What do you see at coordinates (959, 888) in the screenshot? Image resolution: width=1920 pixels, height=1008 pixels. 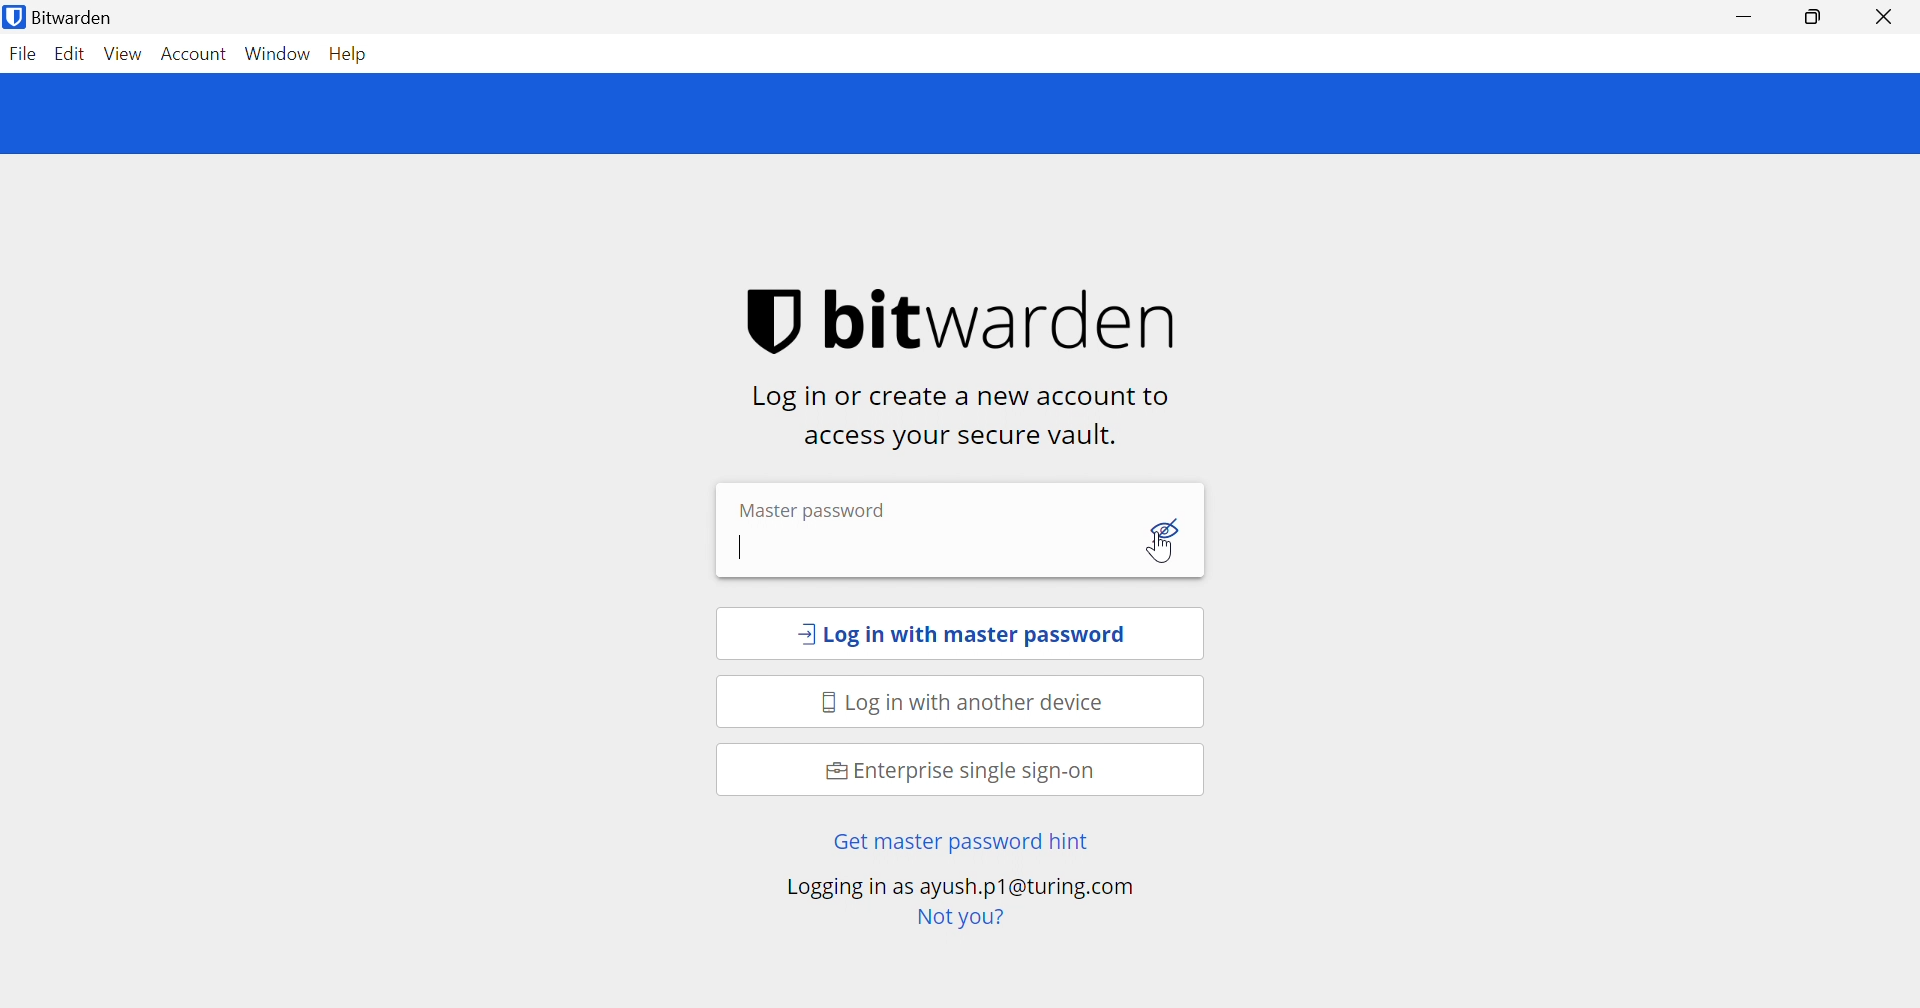 I see `Loging in as ayush.p1@turing .com` at bounding box center [959, 888].